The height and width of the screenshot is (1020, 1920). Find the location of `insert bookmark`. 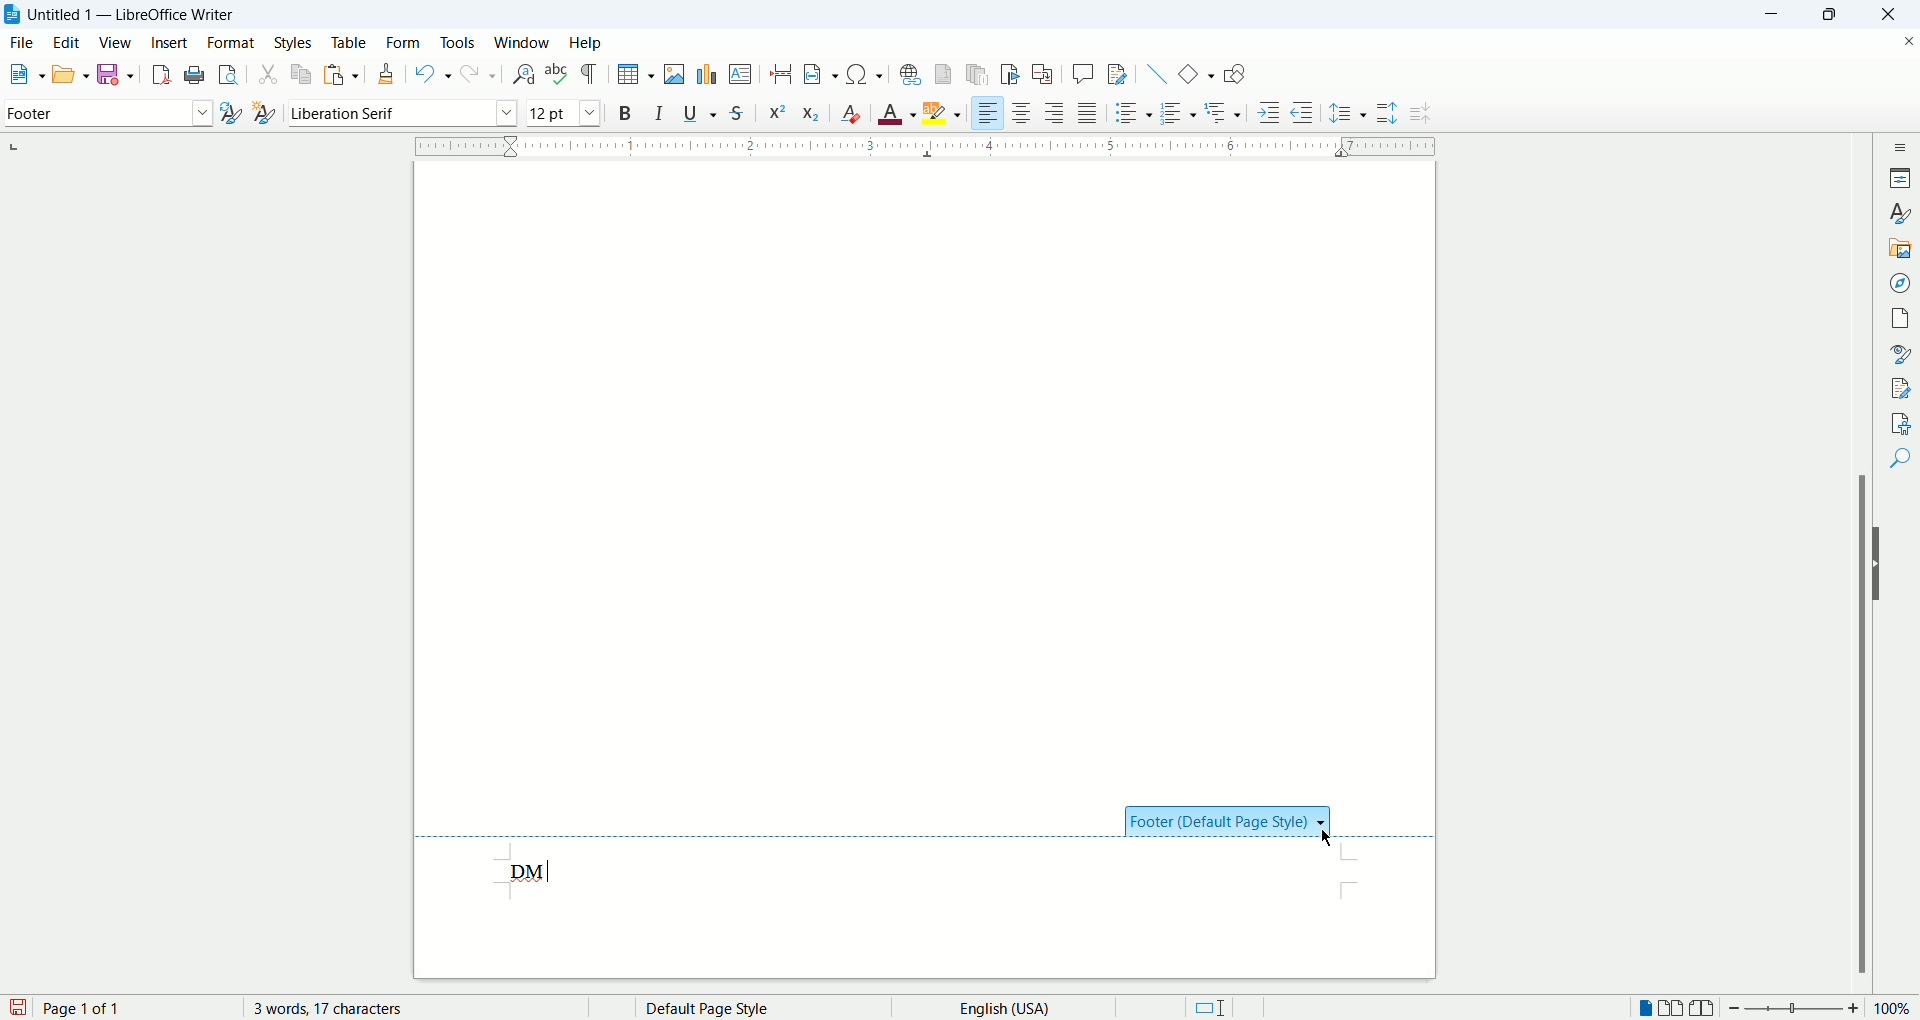

insert bookmark is located at coordinates (1014, 74).